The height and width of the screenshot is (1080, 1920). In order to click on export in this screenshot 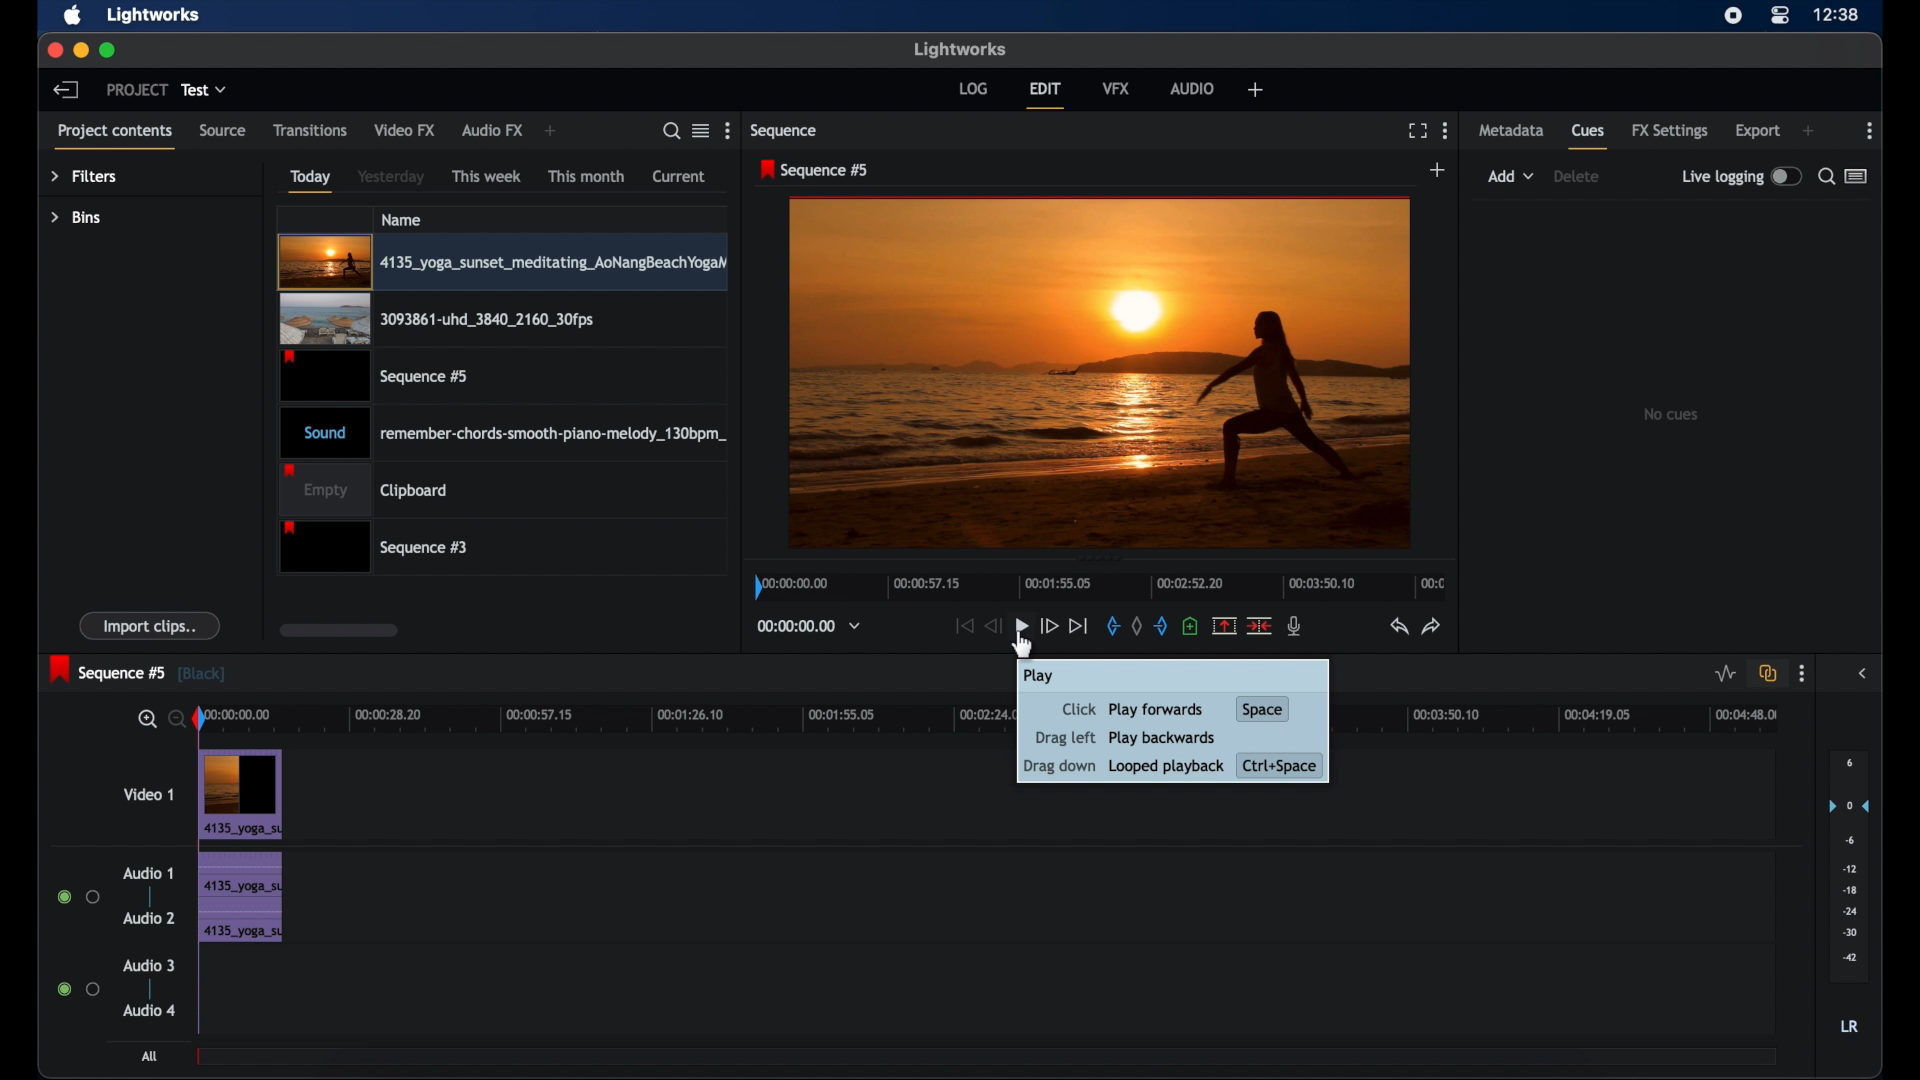, I will do `click(1759, 131)`.